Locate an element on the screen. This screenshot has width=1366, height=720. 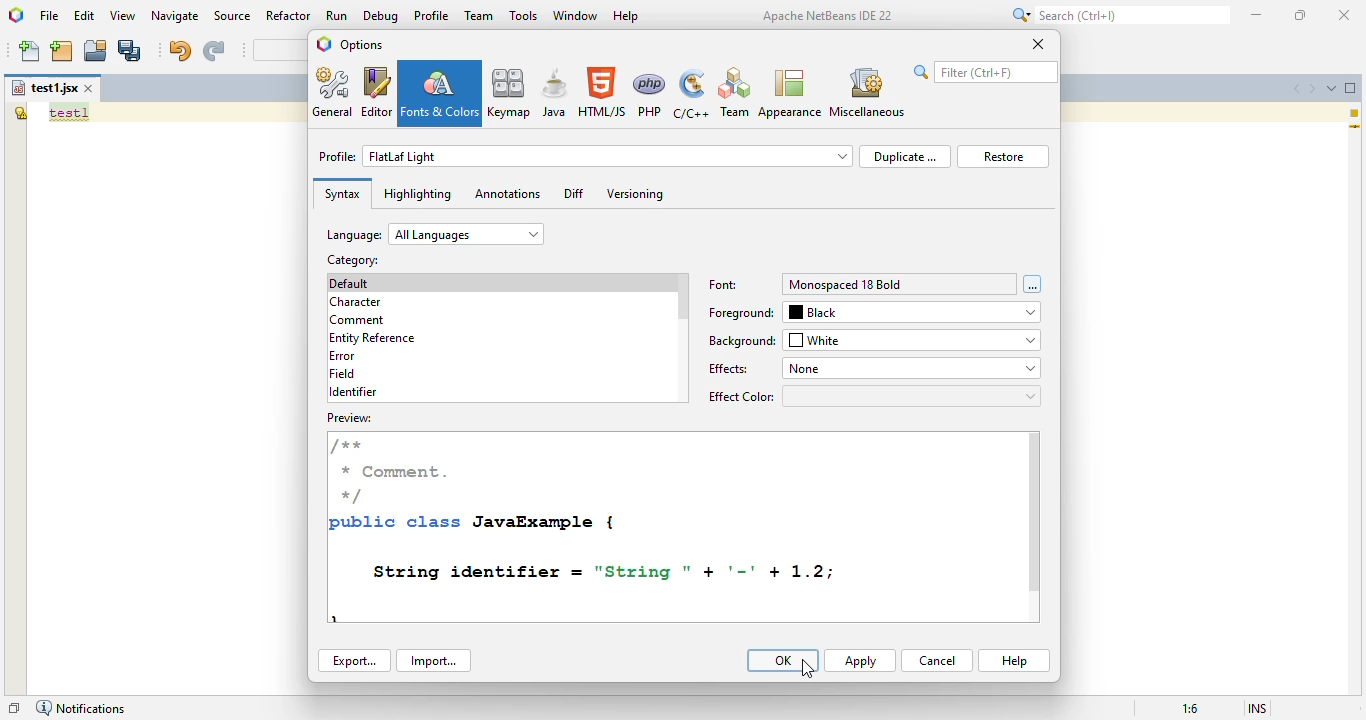
maximize is located at coordinates (1301, 15).